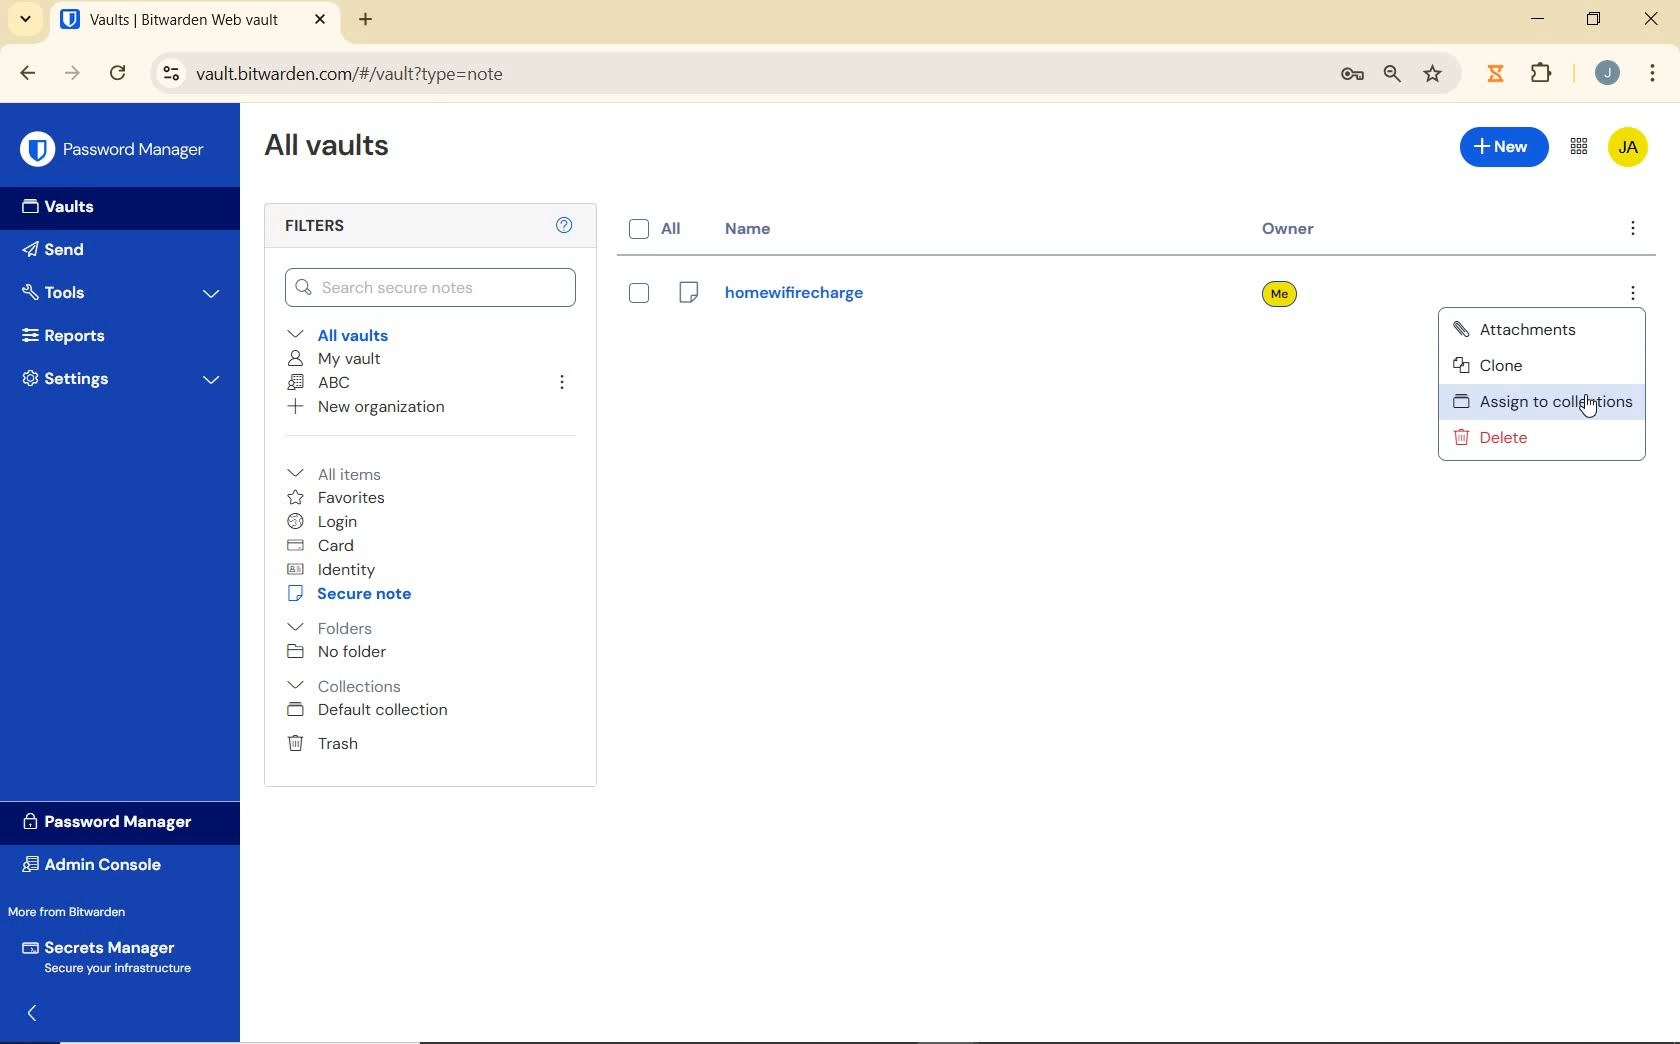 This screenshot has width=1680, height=1044. What do you see at coordinates (770, 298) in the screenshot?
I see `Login Name` at bounding box center [770, 298].